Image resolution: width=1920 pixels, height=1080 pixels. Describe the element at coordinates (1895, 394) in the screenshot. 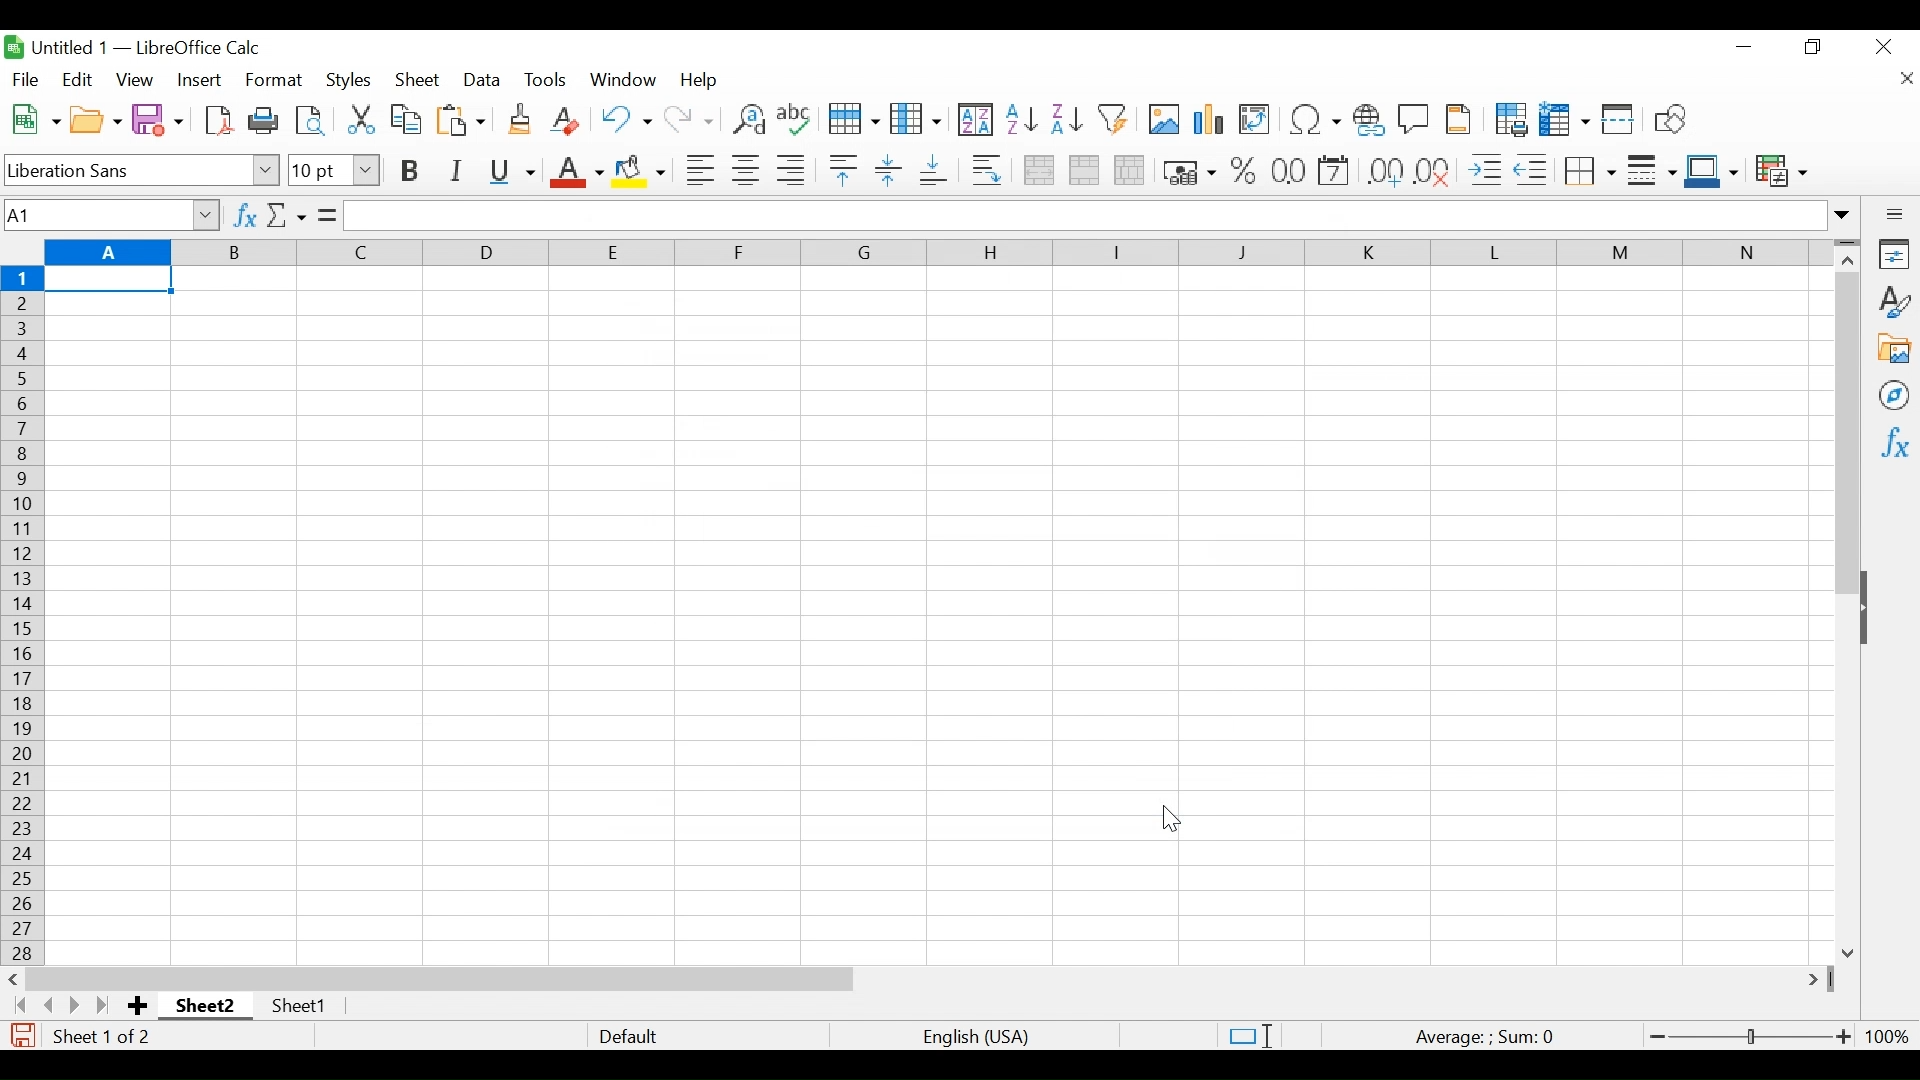

I see `Navigator` at that location.